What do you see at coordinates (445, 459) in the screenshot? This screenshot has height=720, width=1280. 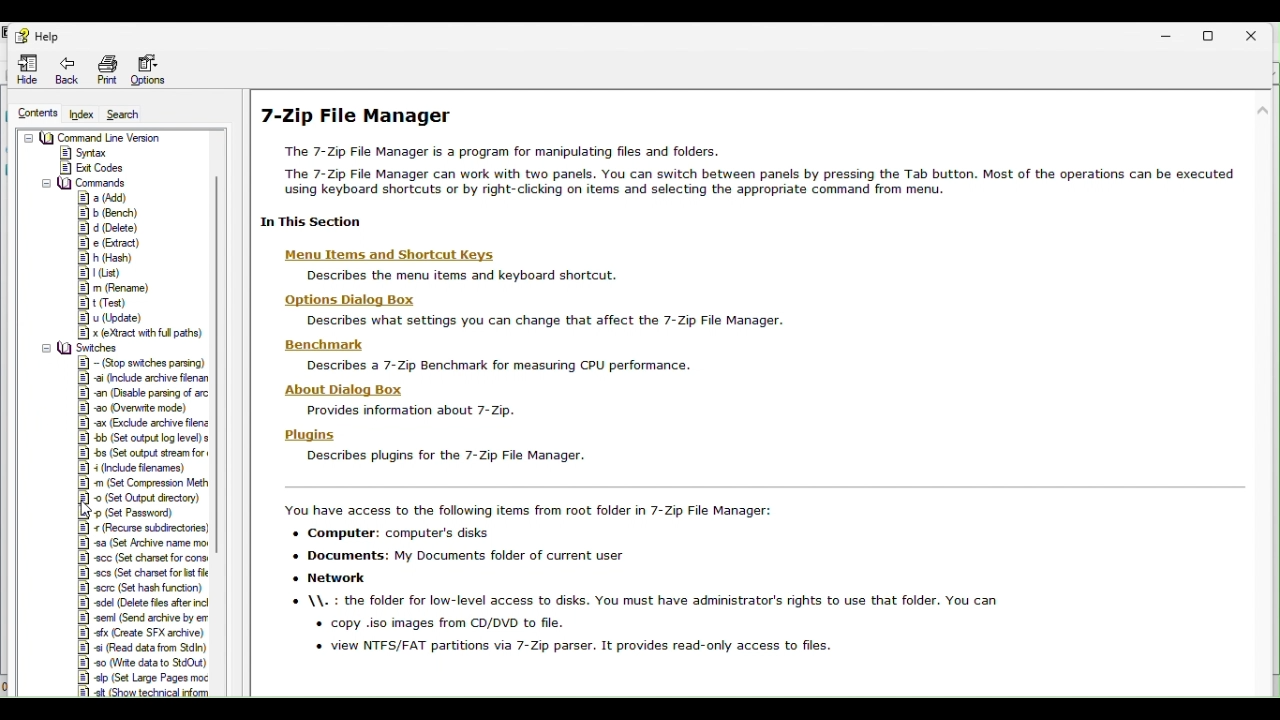 I see `describe plugins` at bounding box center [445, 459].